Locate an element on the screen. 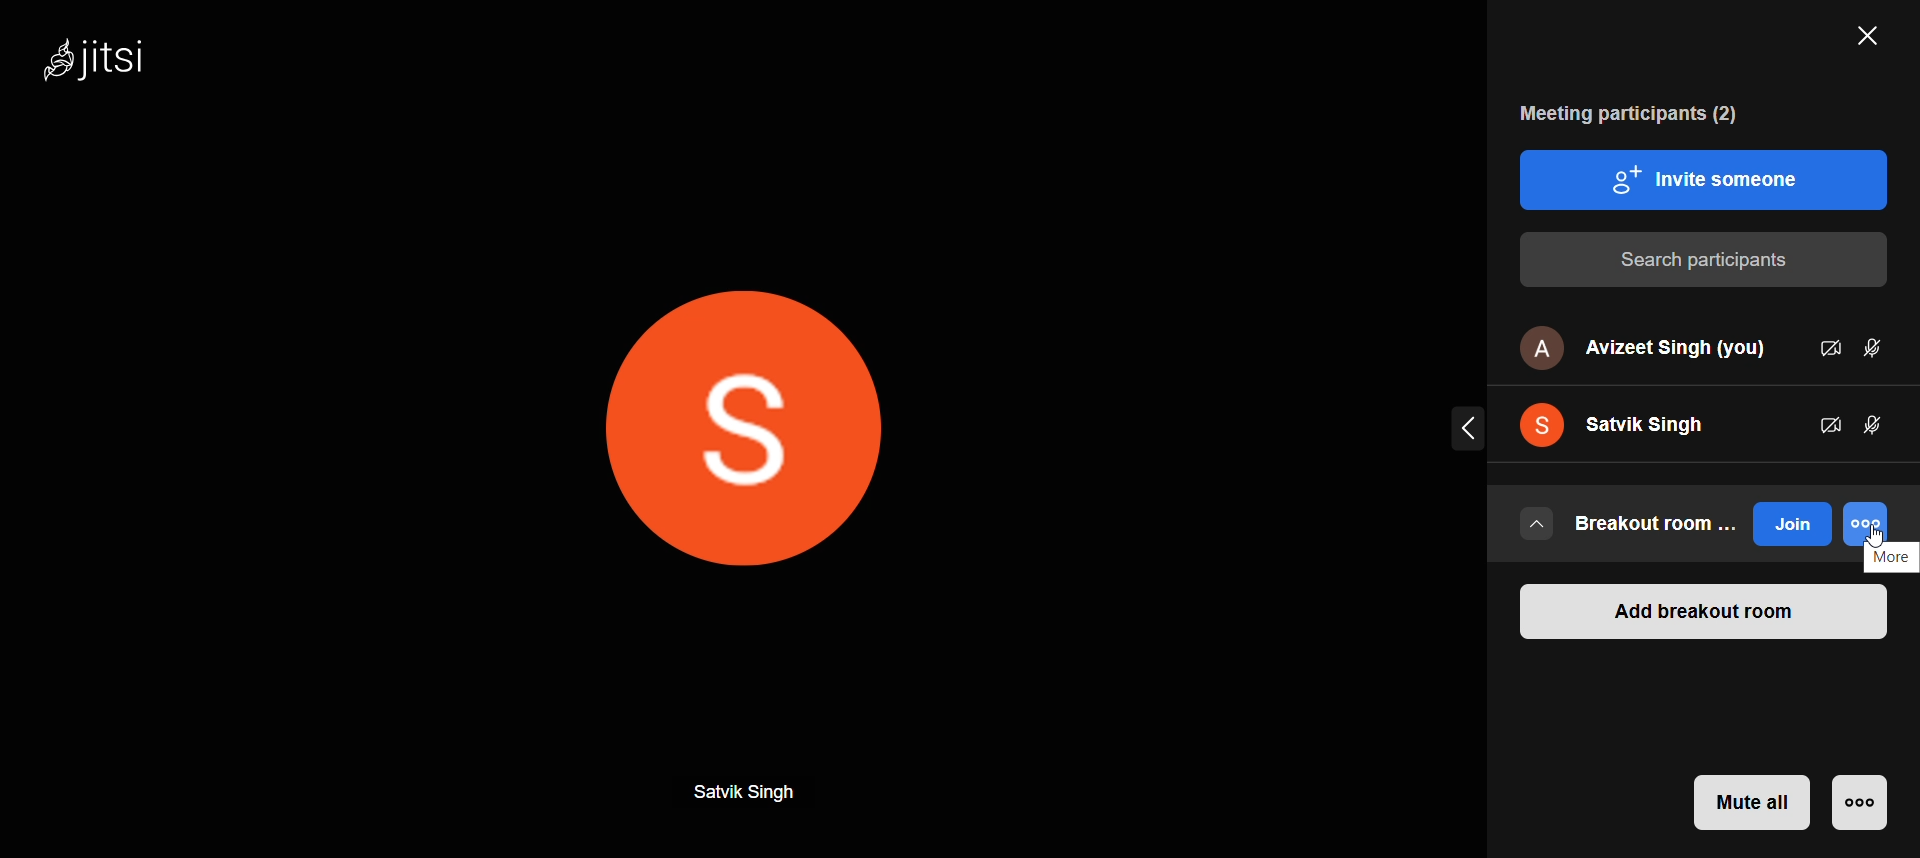  Satvik Singh is located at coordinates (750, 791).